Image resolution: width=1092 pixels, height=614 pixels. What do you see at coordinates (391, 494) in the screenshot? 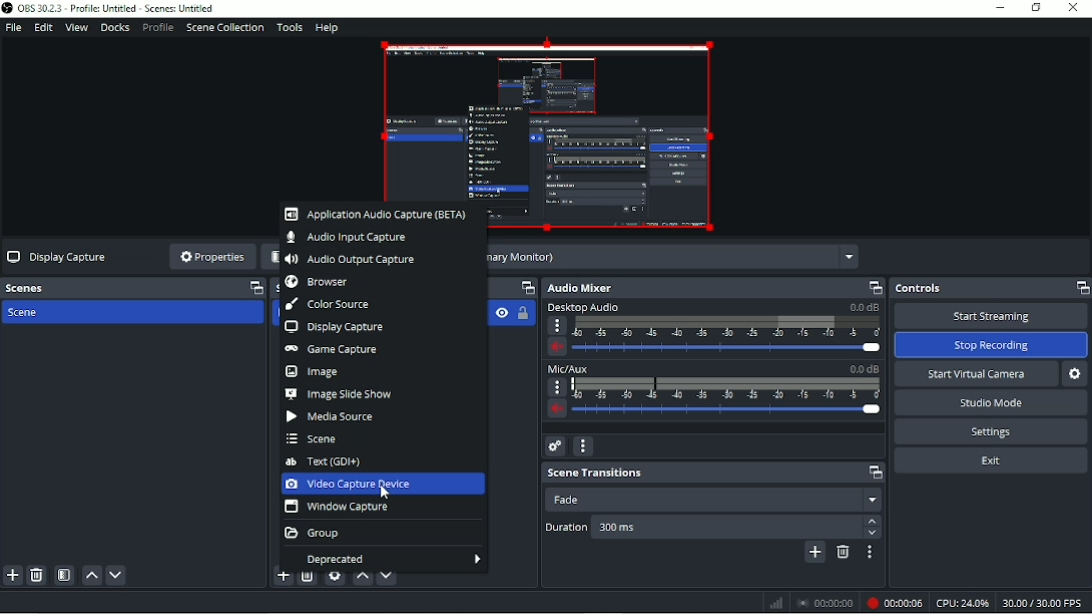
I see `Pointer` at bounding box center [391, 494].